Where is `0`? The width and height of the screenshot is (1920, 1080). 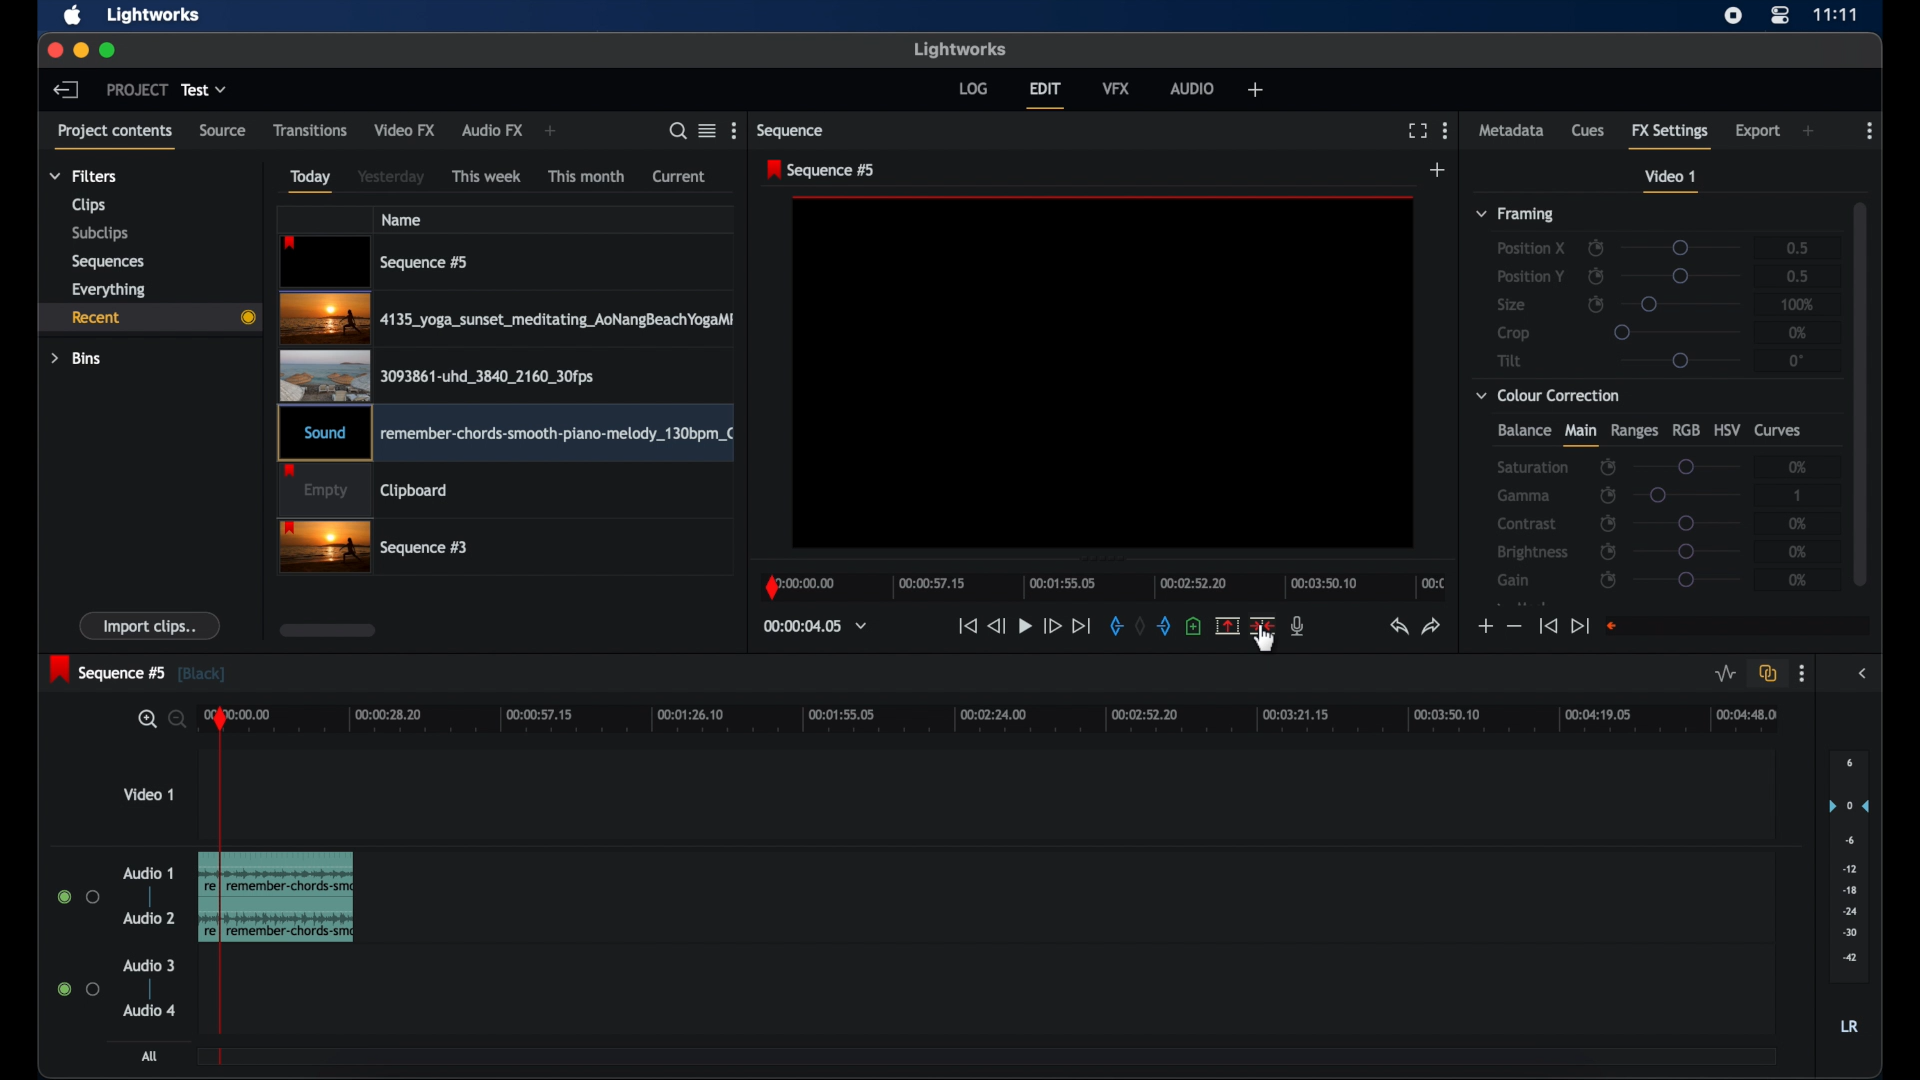 0 is located at coordinates (1796, 360).